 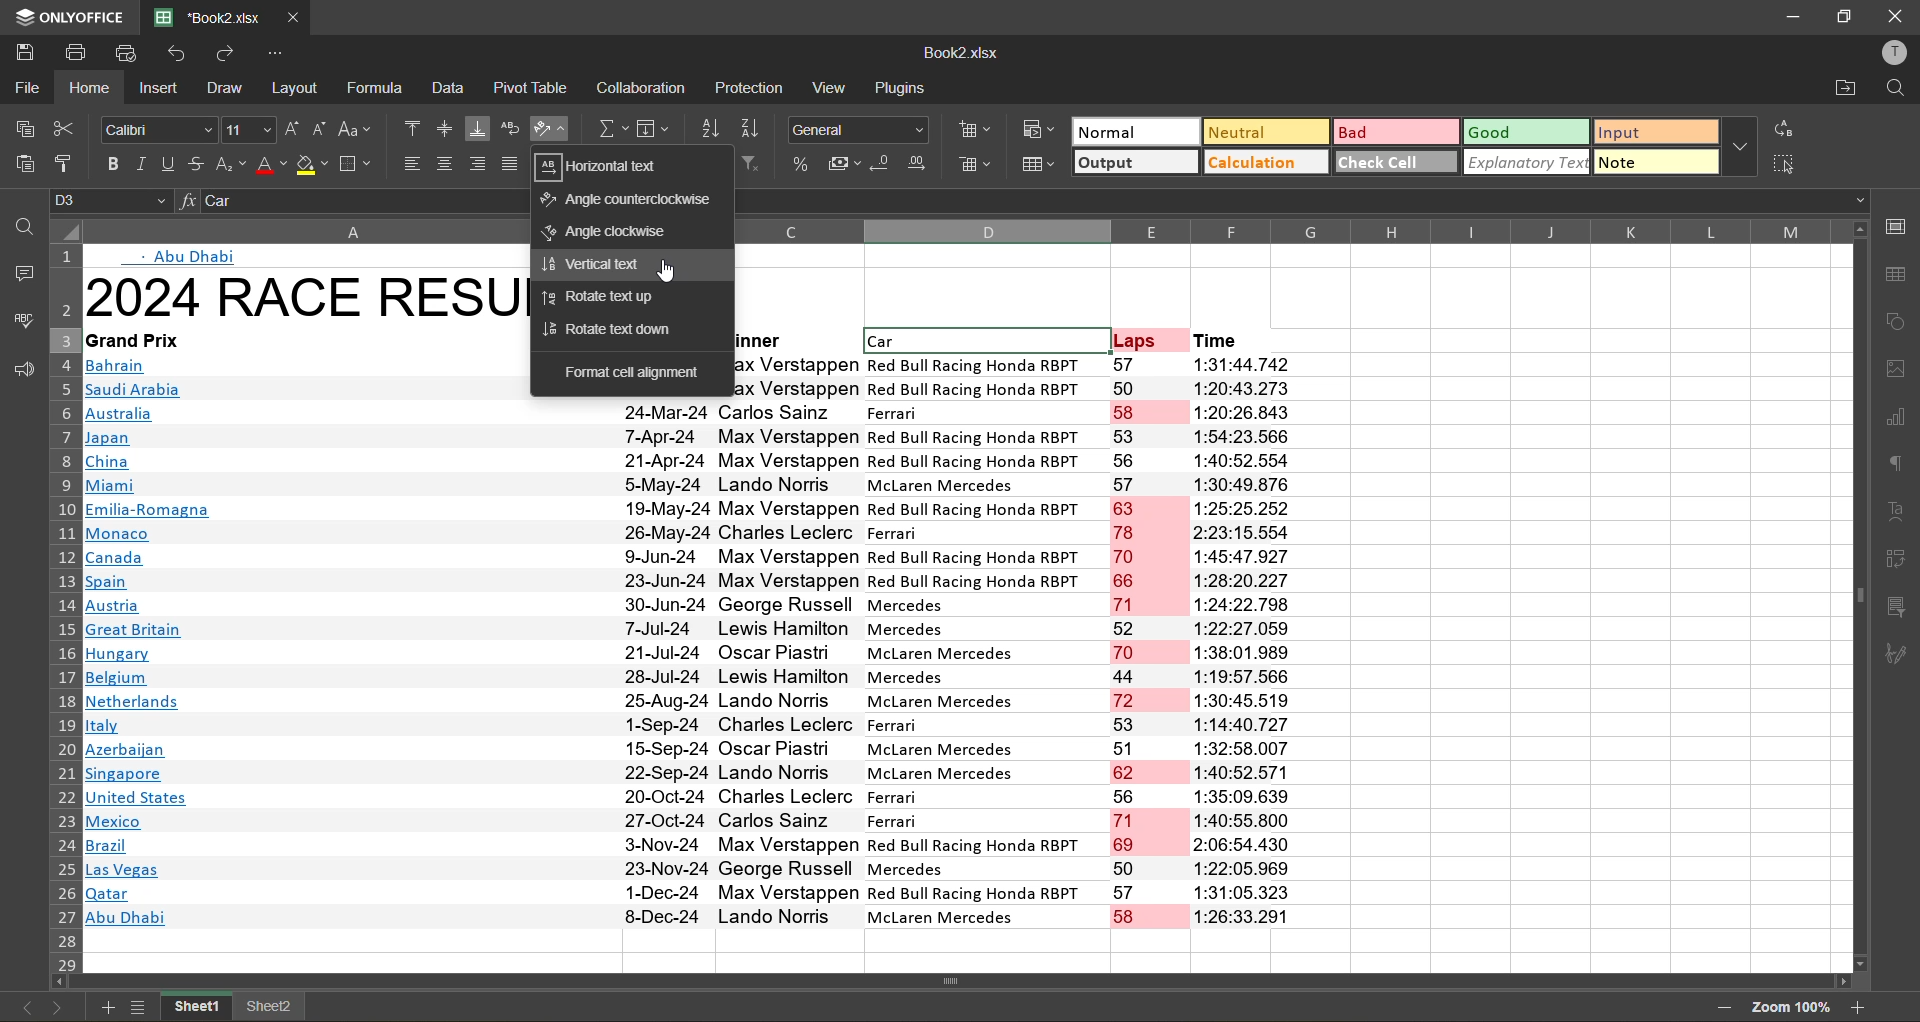 I want to click on open location, so click(x=1846, y=88).